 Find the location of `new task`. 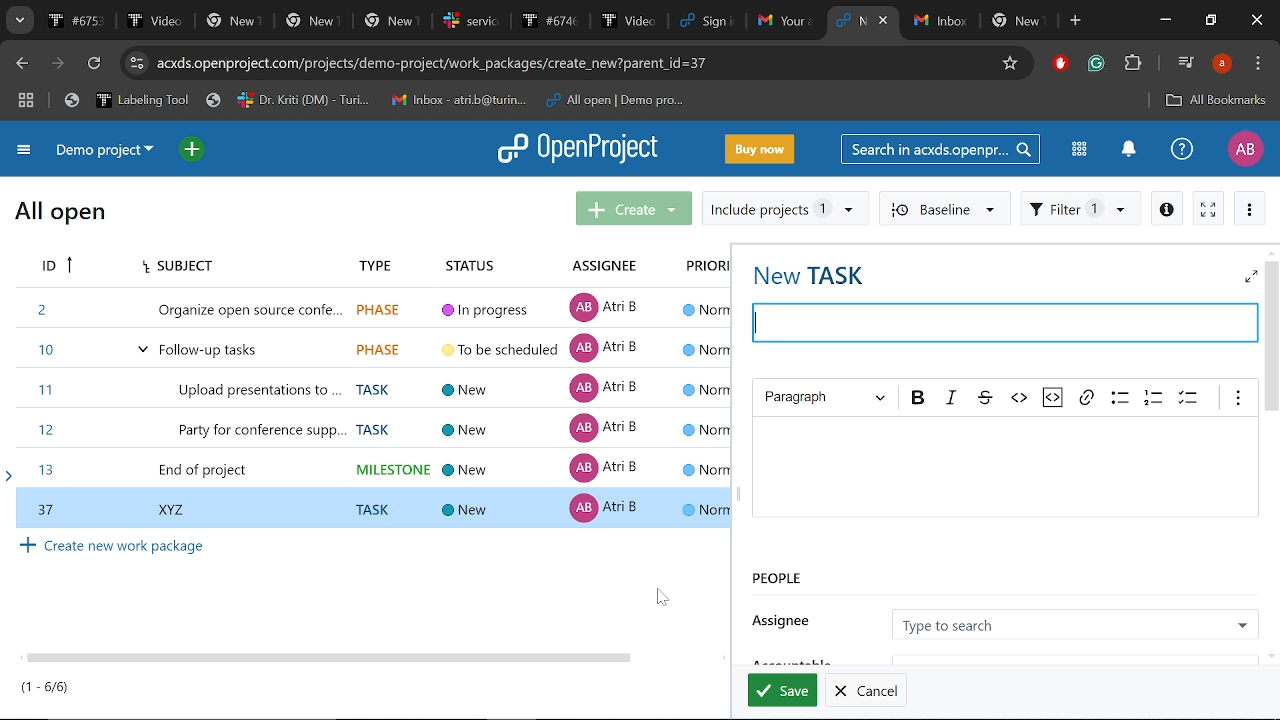

new task is located at coordinates (810, 273).